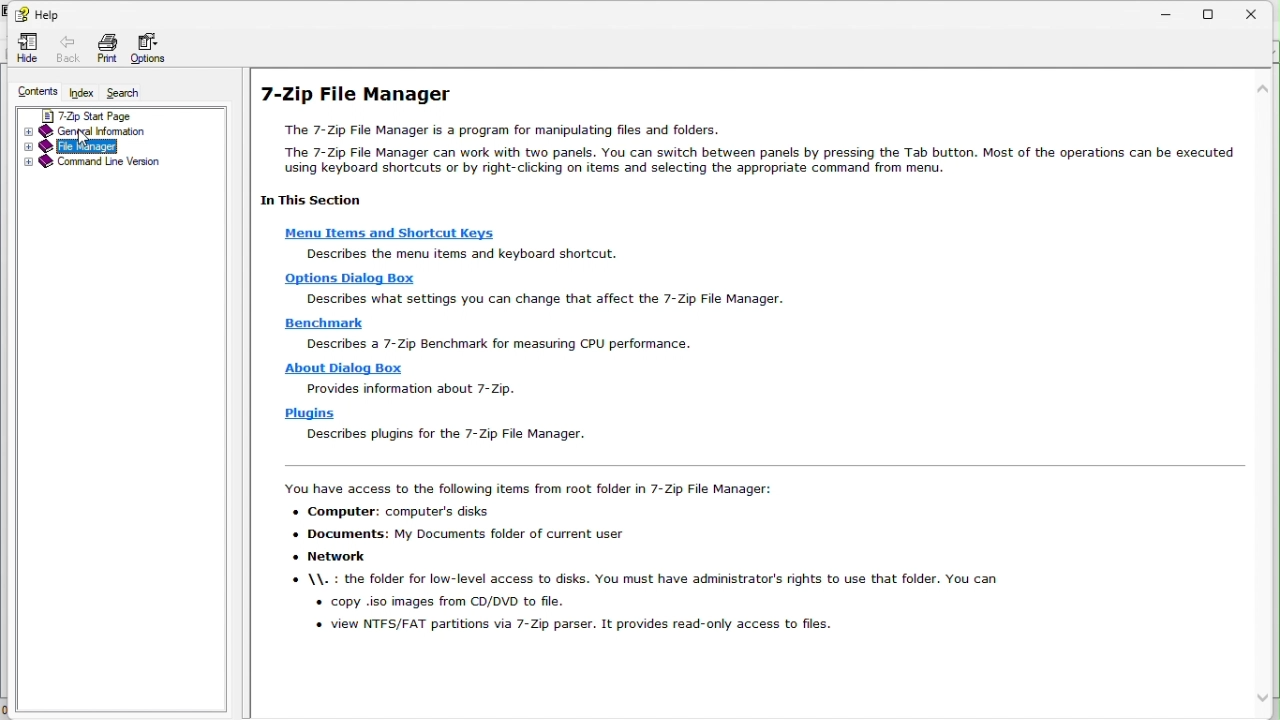 The image size is (1280, 720). I want to click on options, so click(155, 49).